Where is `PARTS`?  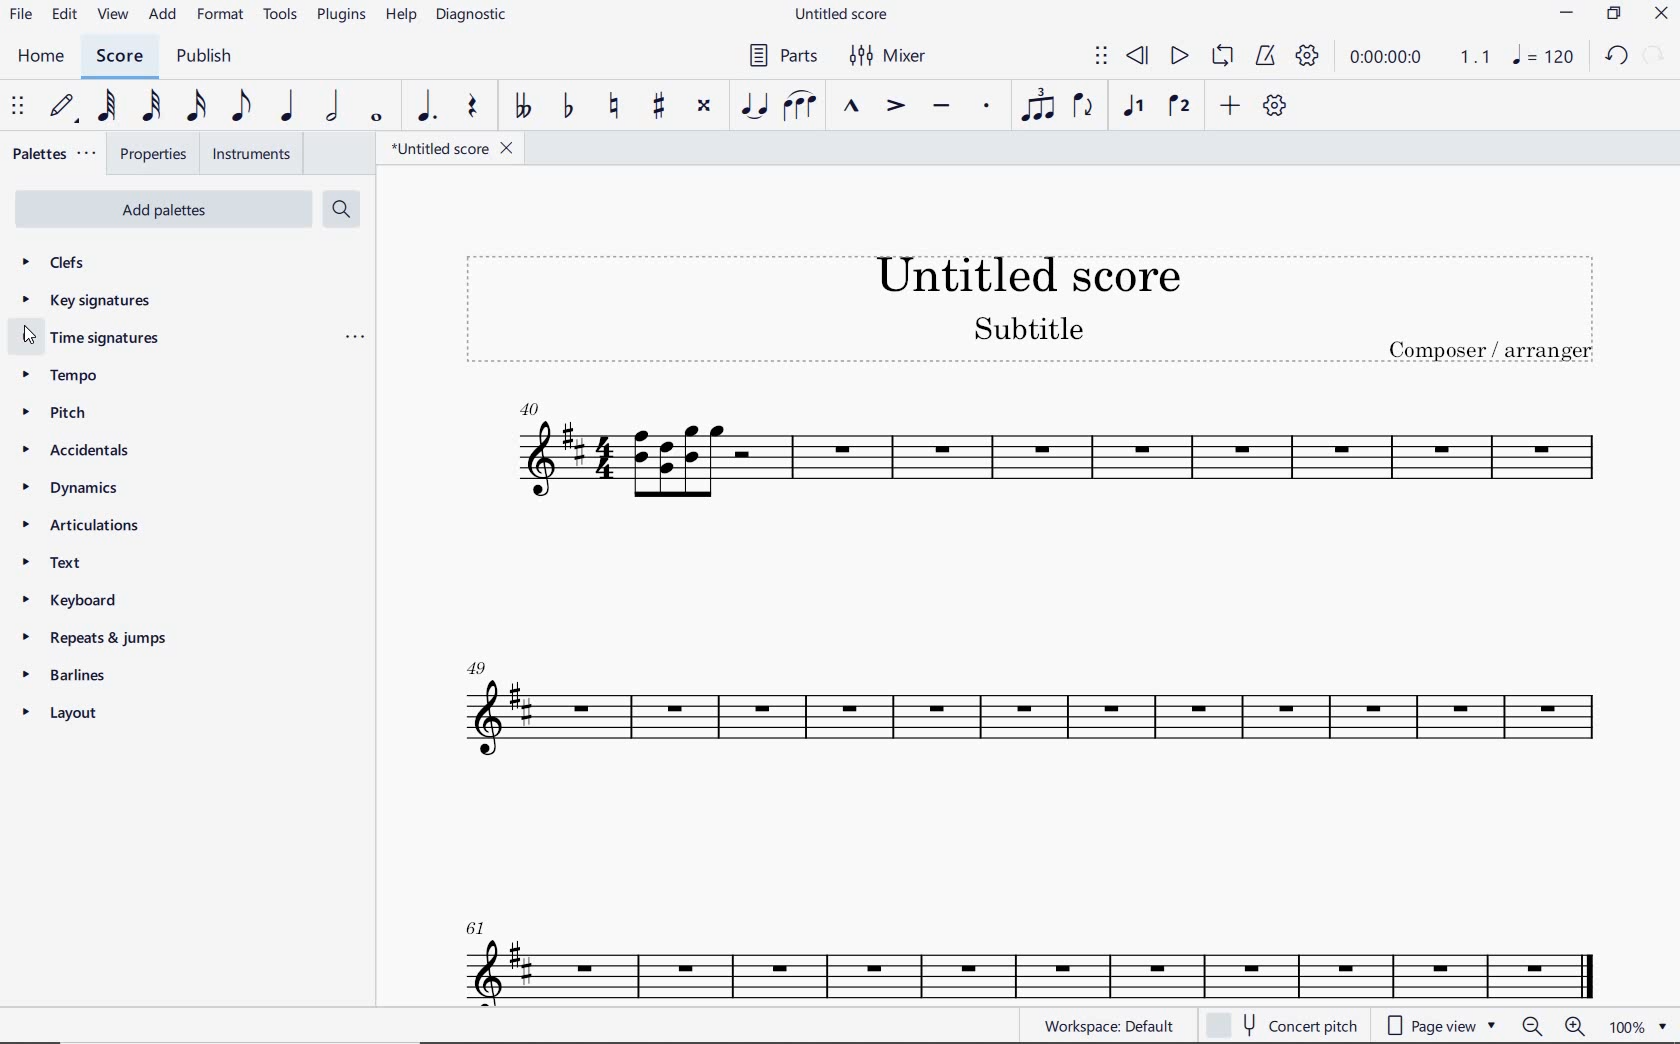
PARTS is located at coordinates (782, 55).